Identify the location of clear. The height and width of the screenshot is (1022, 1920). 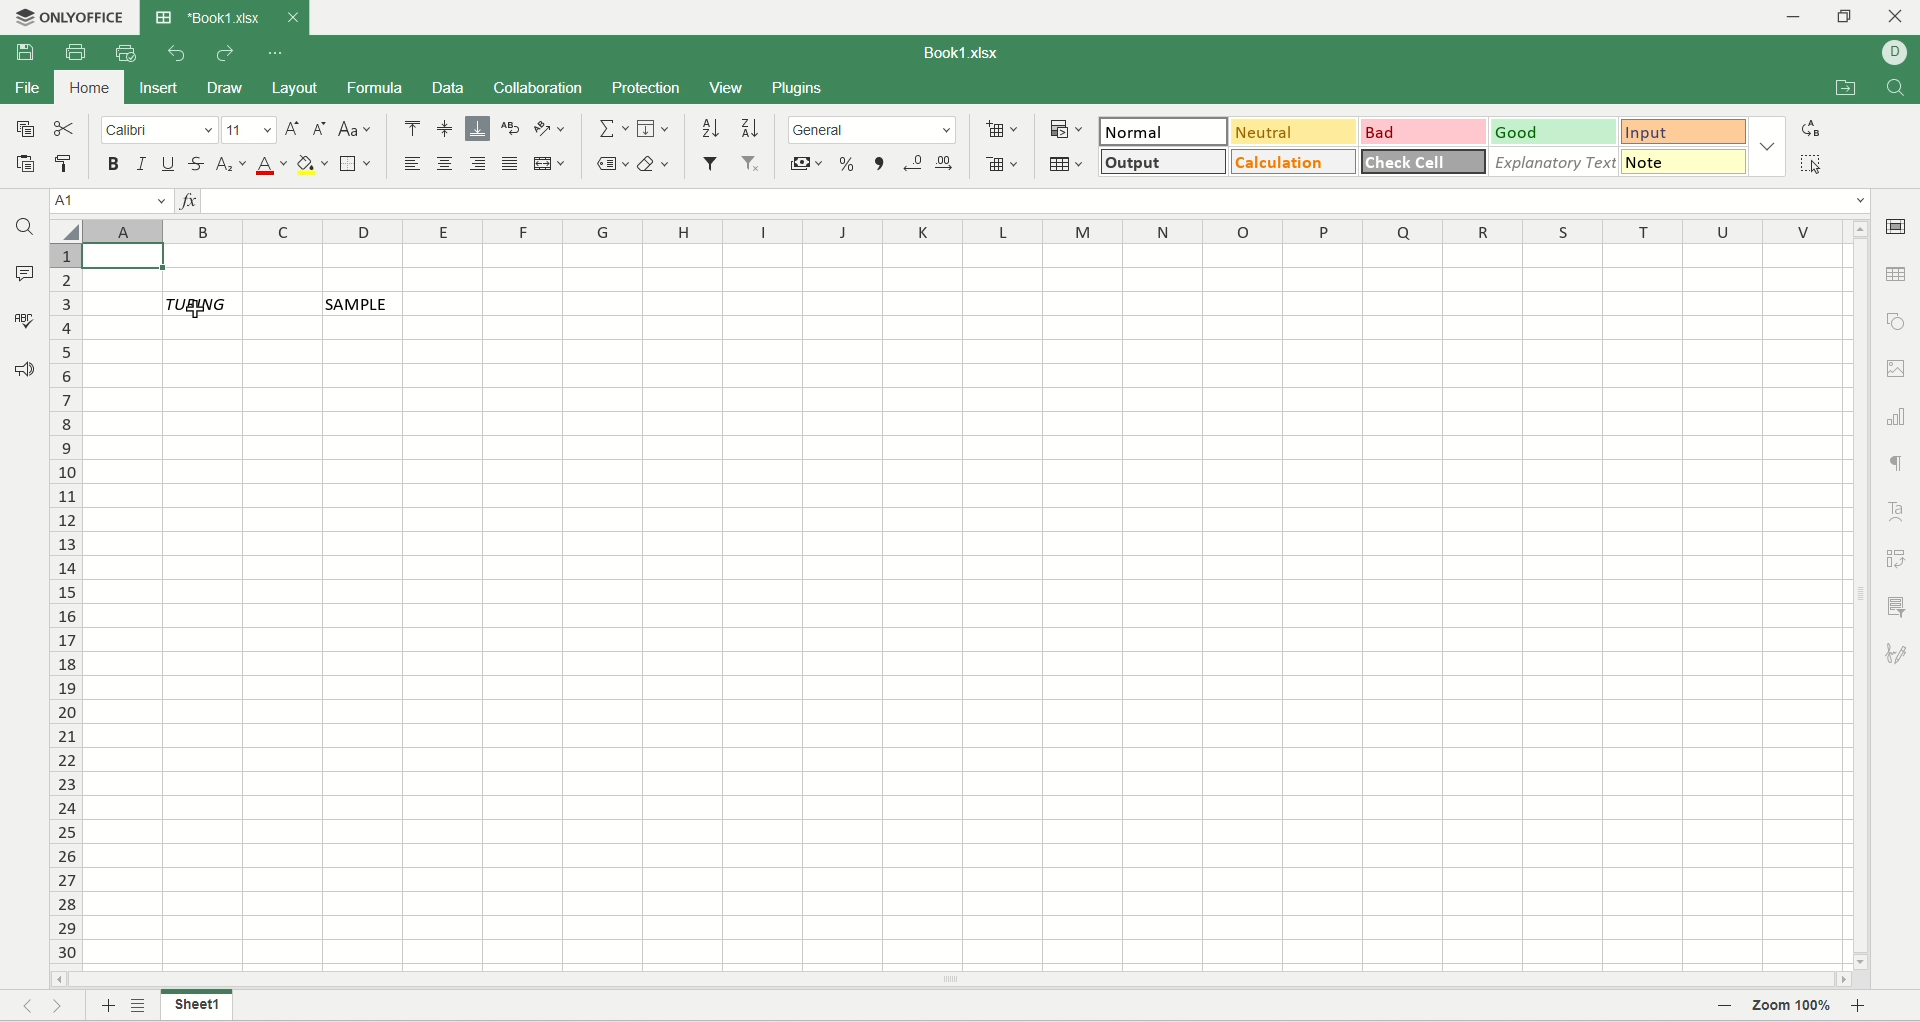
(654, 164).